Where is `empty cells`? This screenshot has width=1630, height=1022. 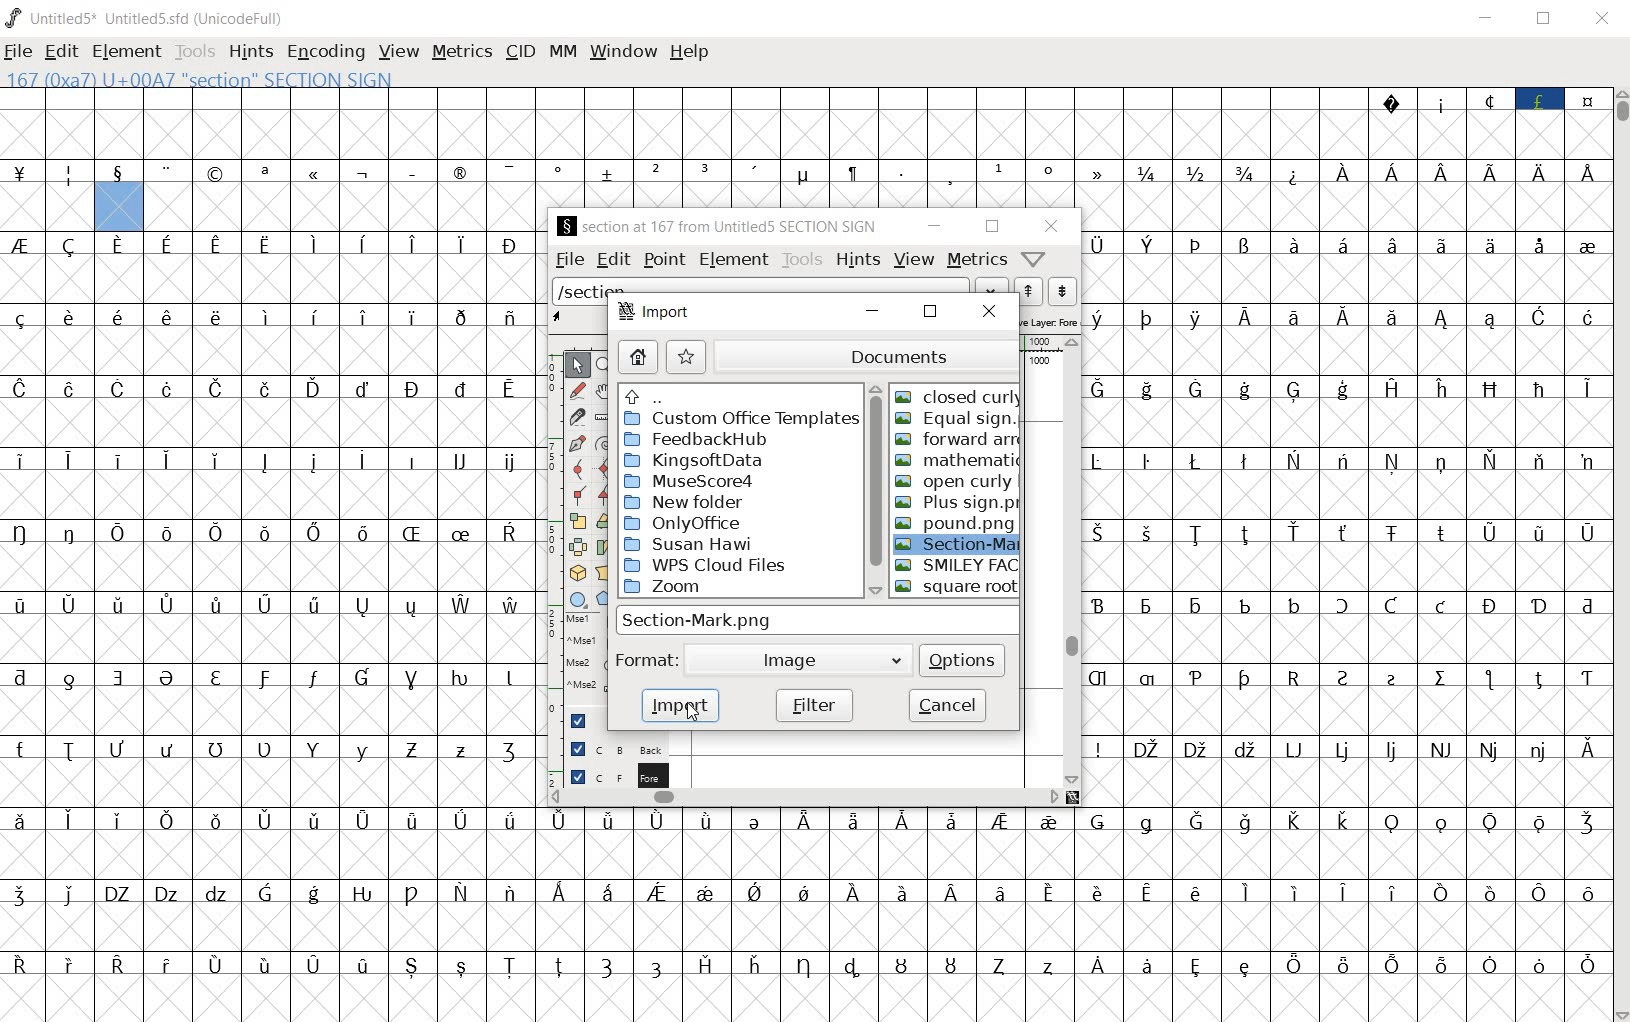
empty cells is located at coordinates (1345, 783).